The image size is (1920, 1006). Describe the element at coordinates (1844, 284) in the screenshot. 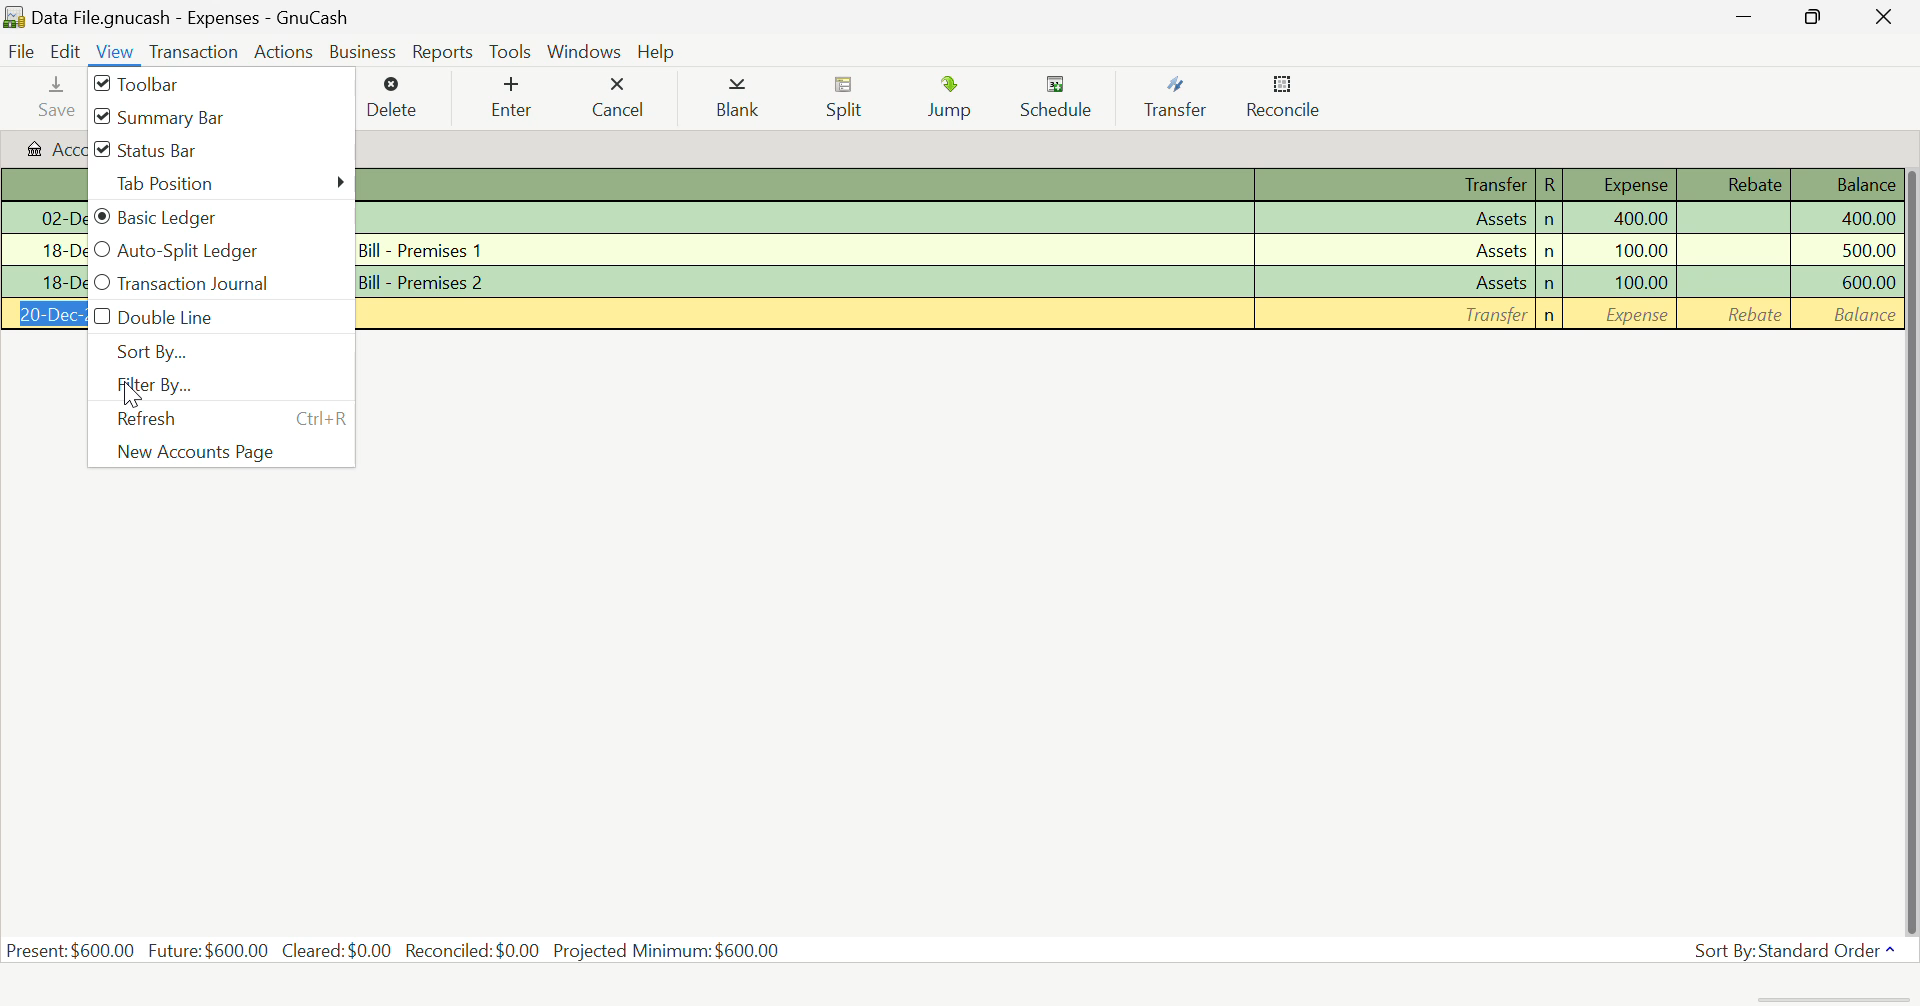

I see `Amount` at that location.